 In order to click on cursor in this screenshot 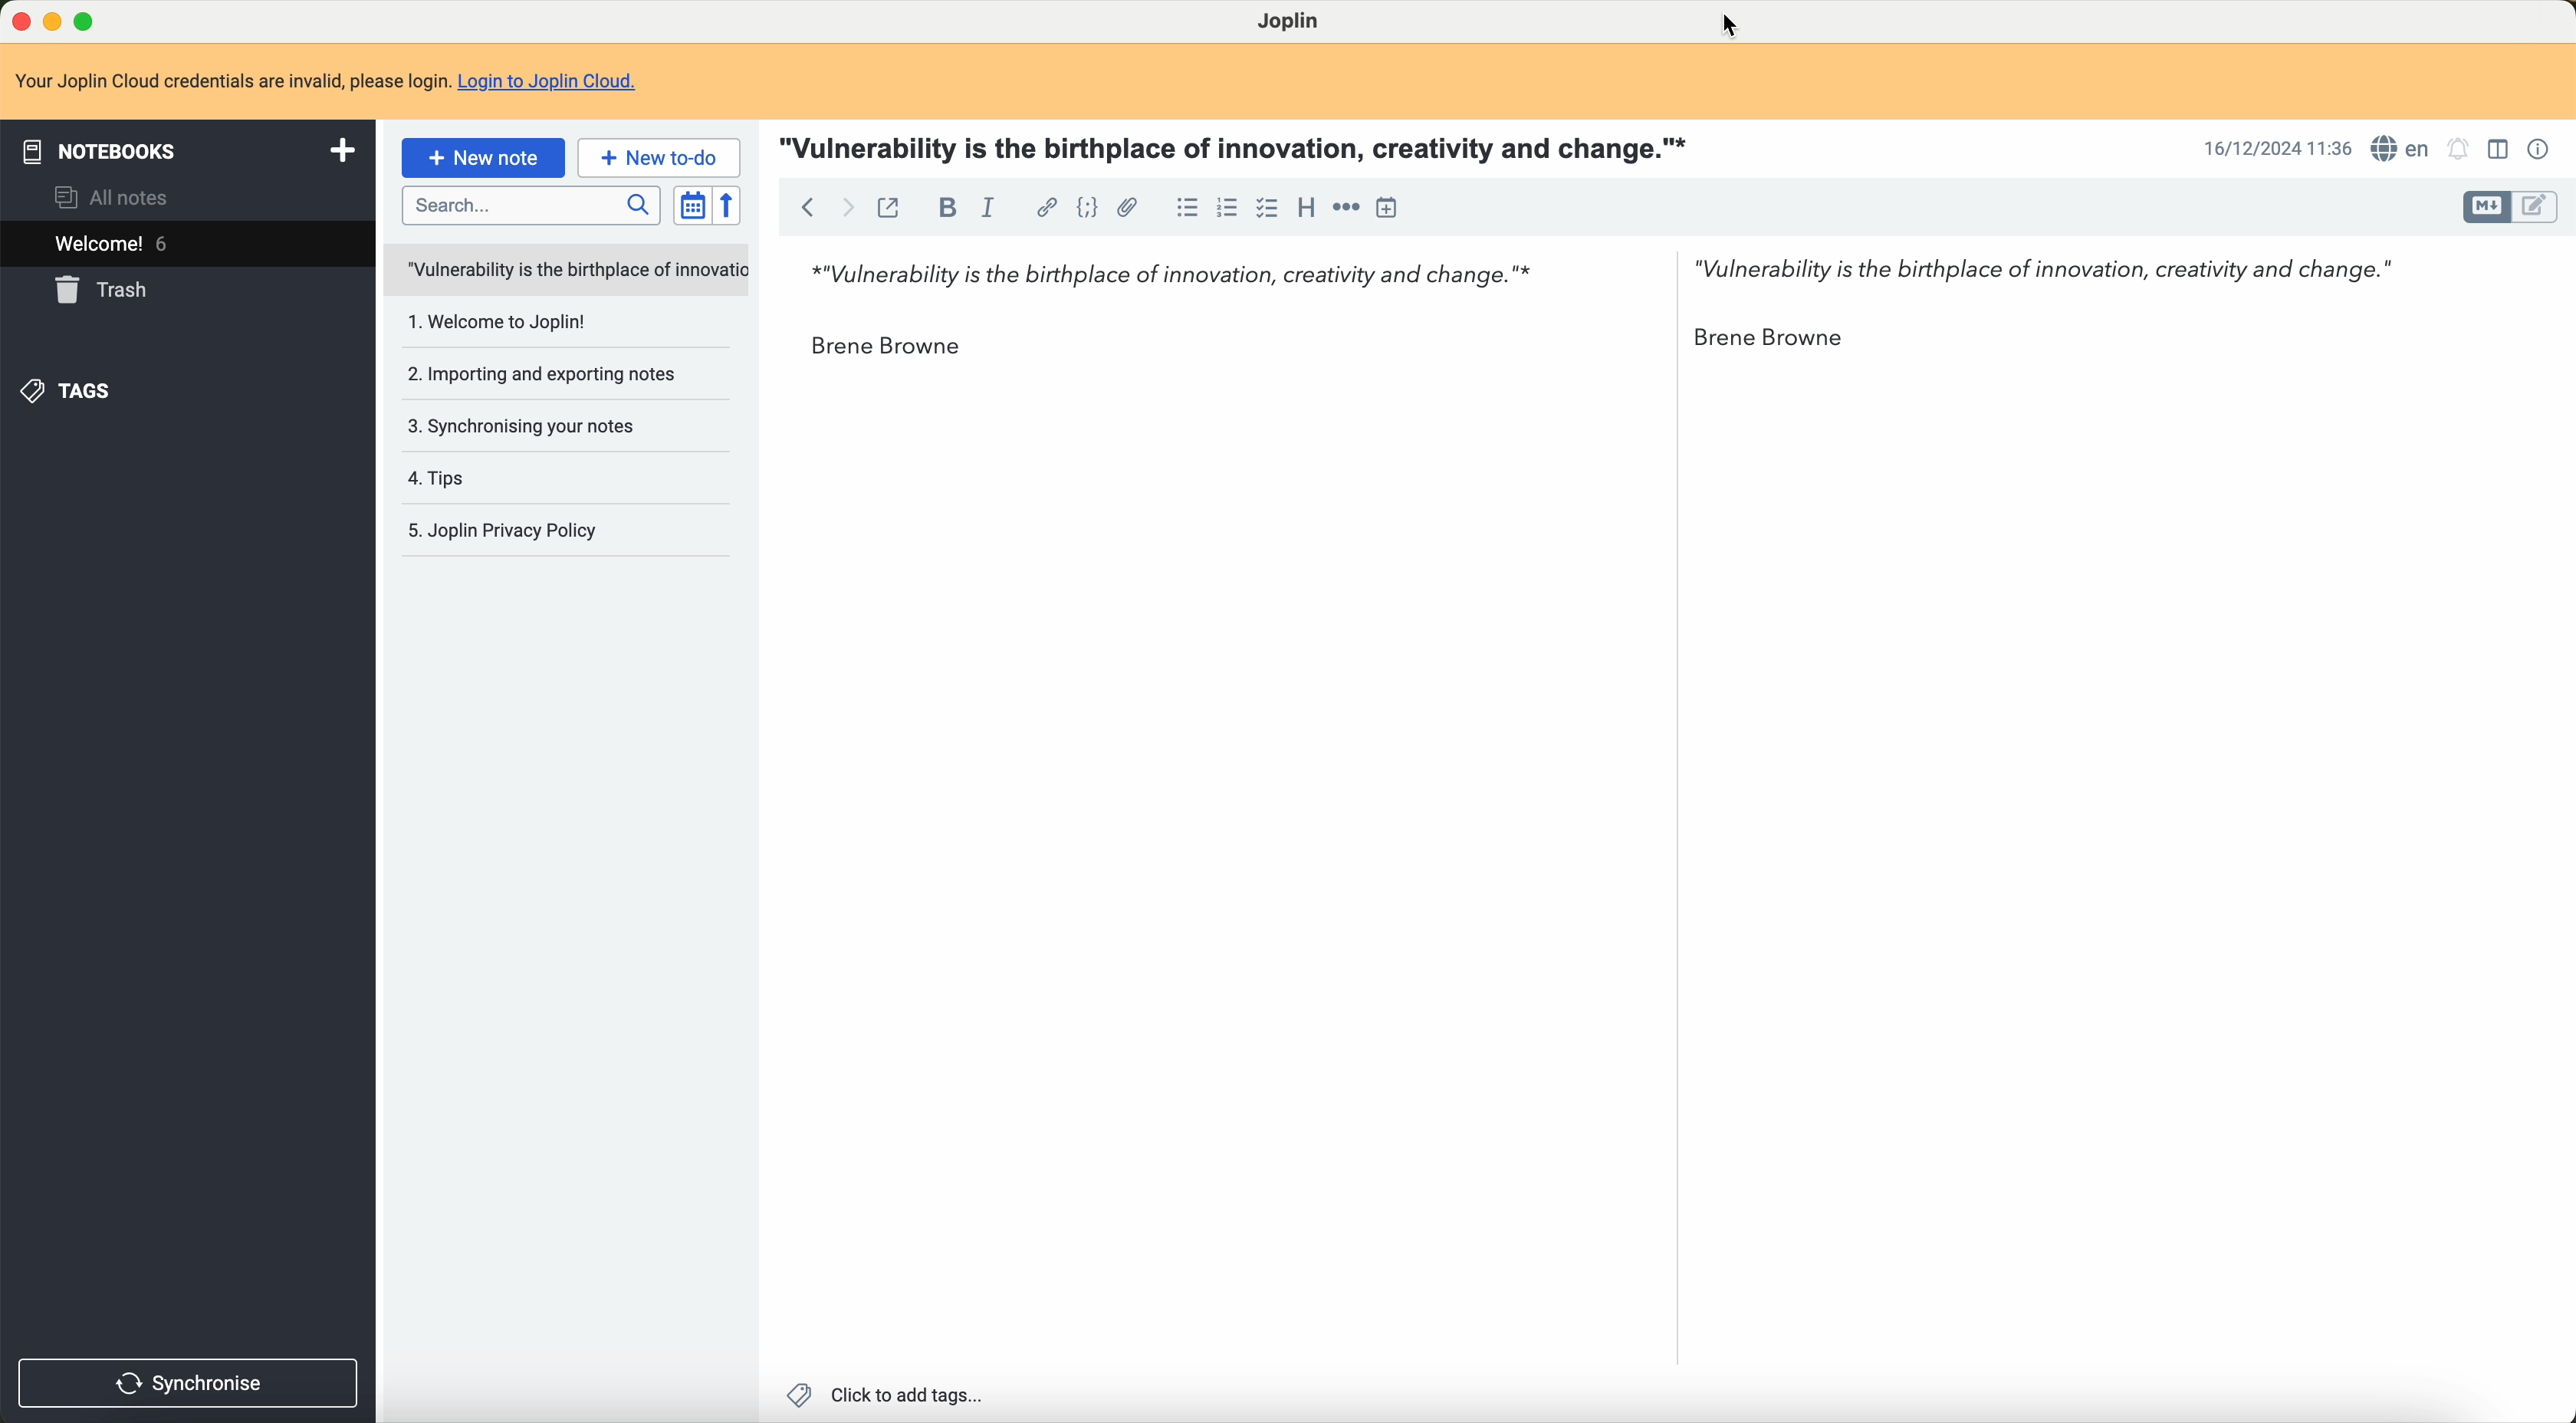, I will do `click(1734, 25)`.